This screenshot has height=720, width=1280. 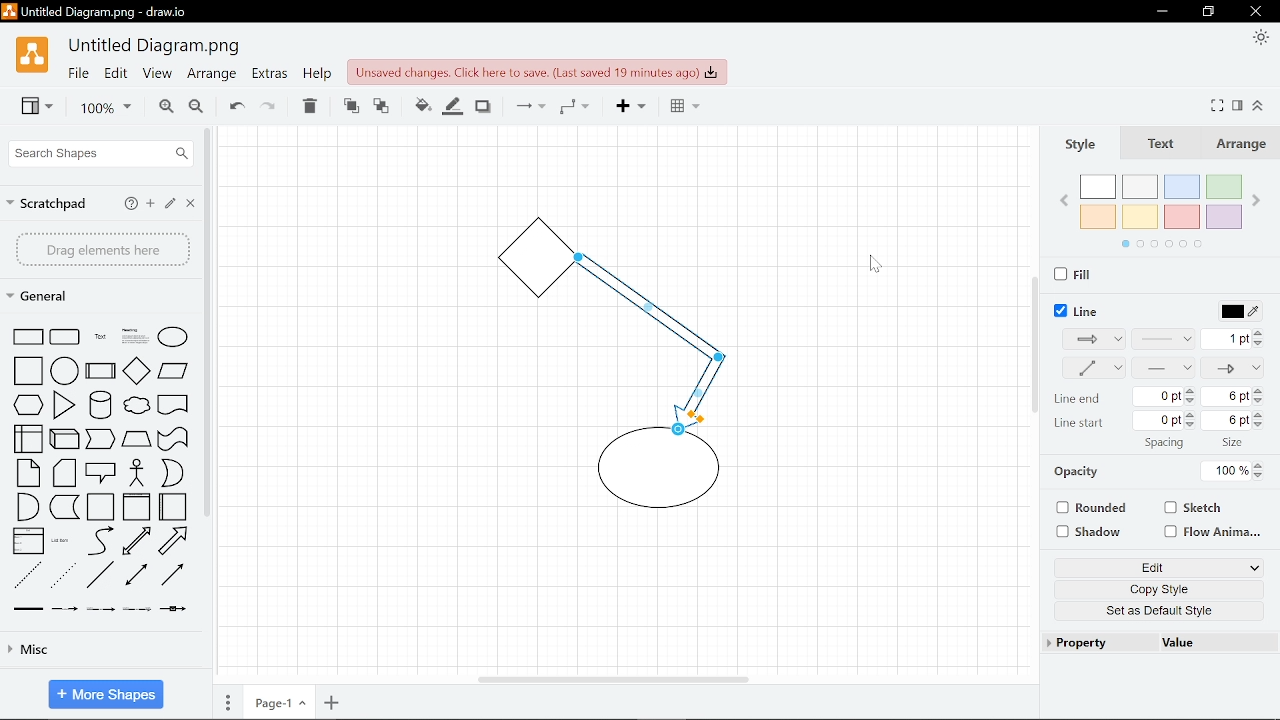 What do you see at coordinates (1152, 566) in the screenshot?
I see `Edit` at bounding box center [1152, 566].